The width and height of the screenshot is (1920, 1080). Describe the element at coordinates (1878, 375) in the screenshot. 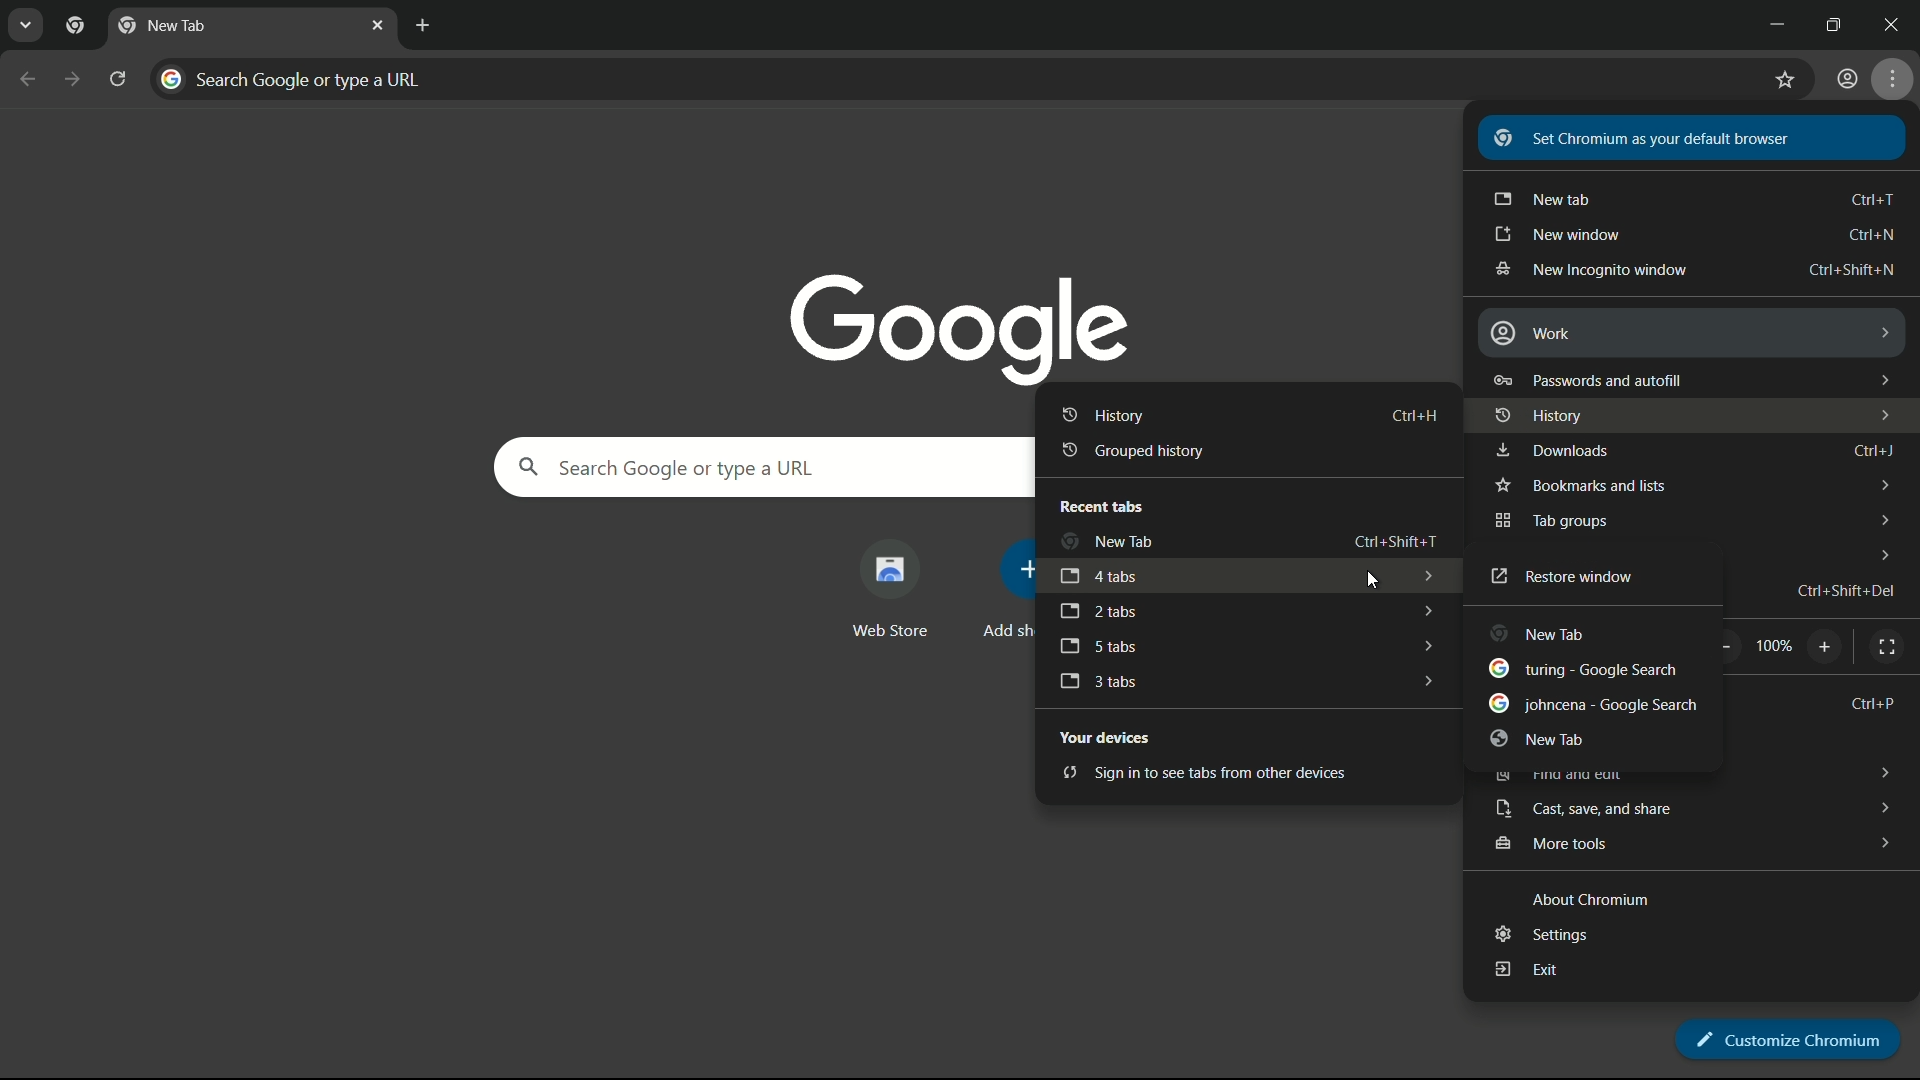

I see `dropdown arrows` at that location.